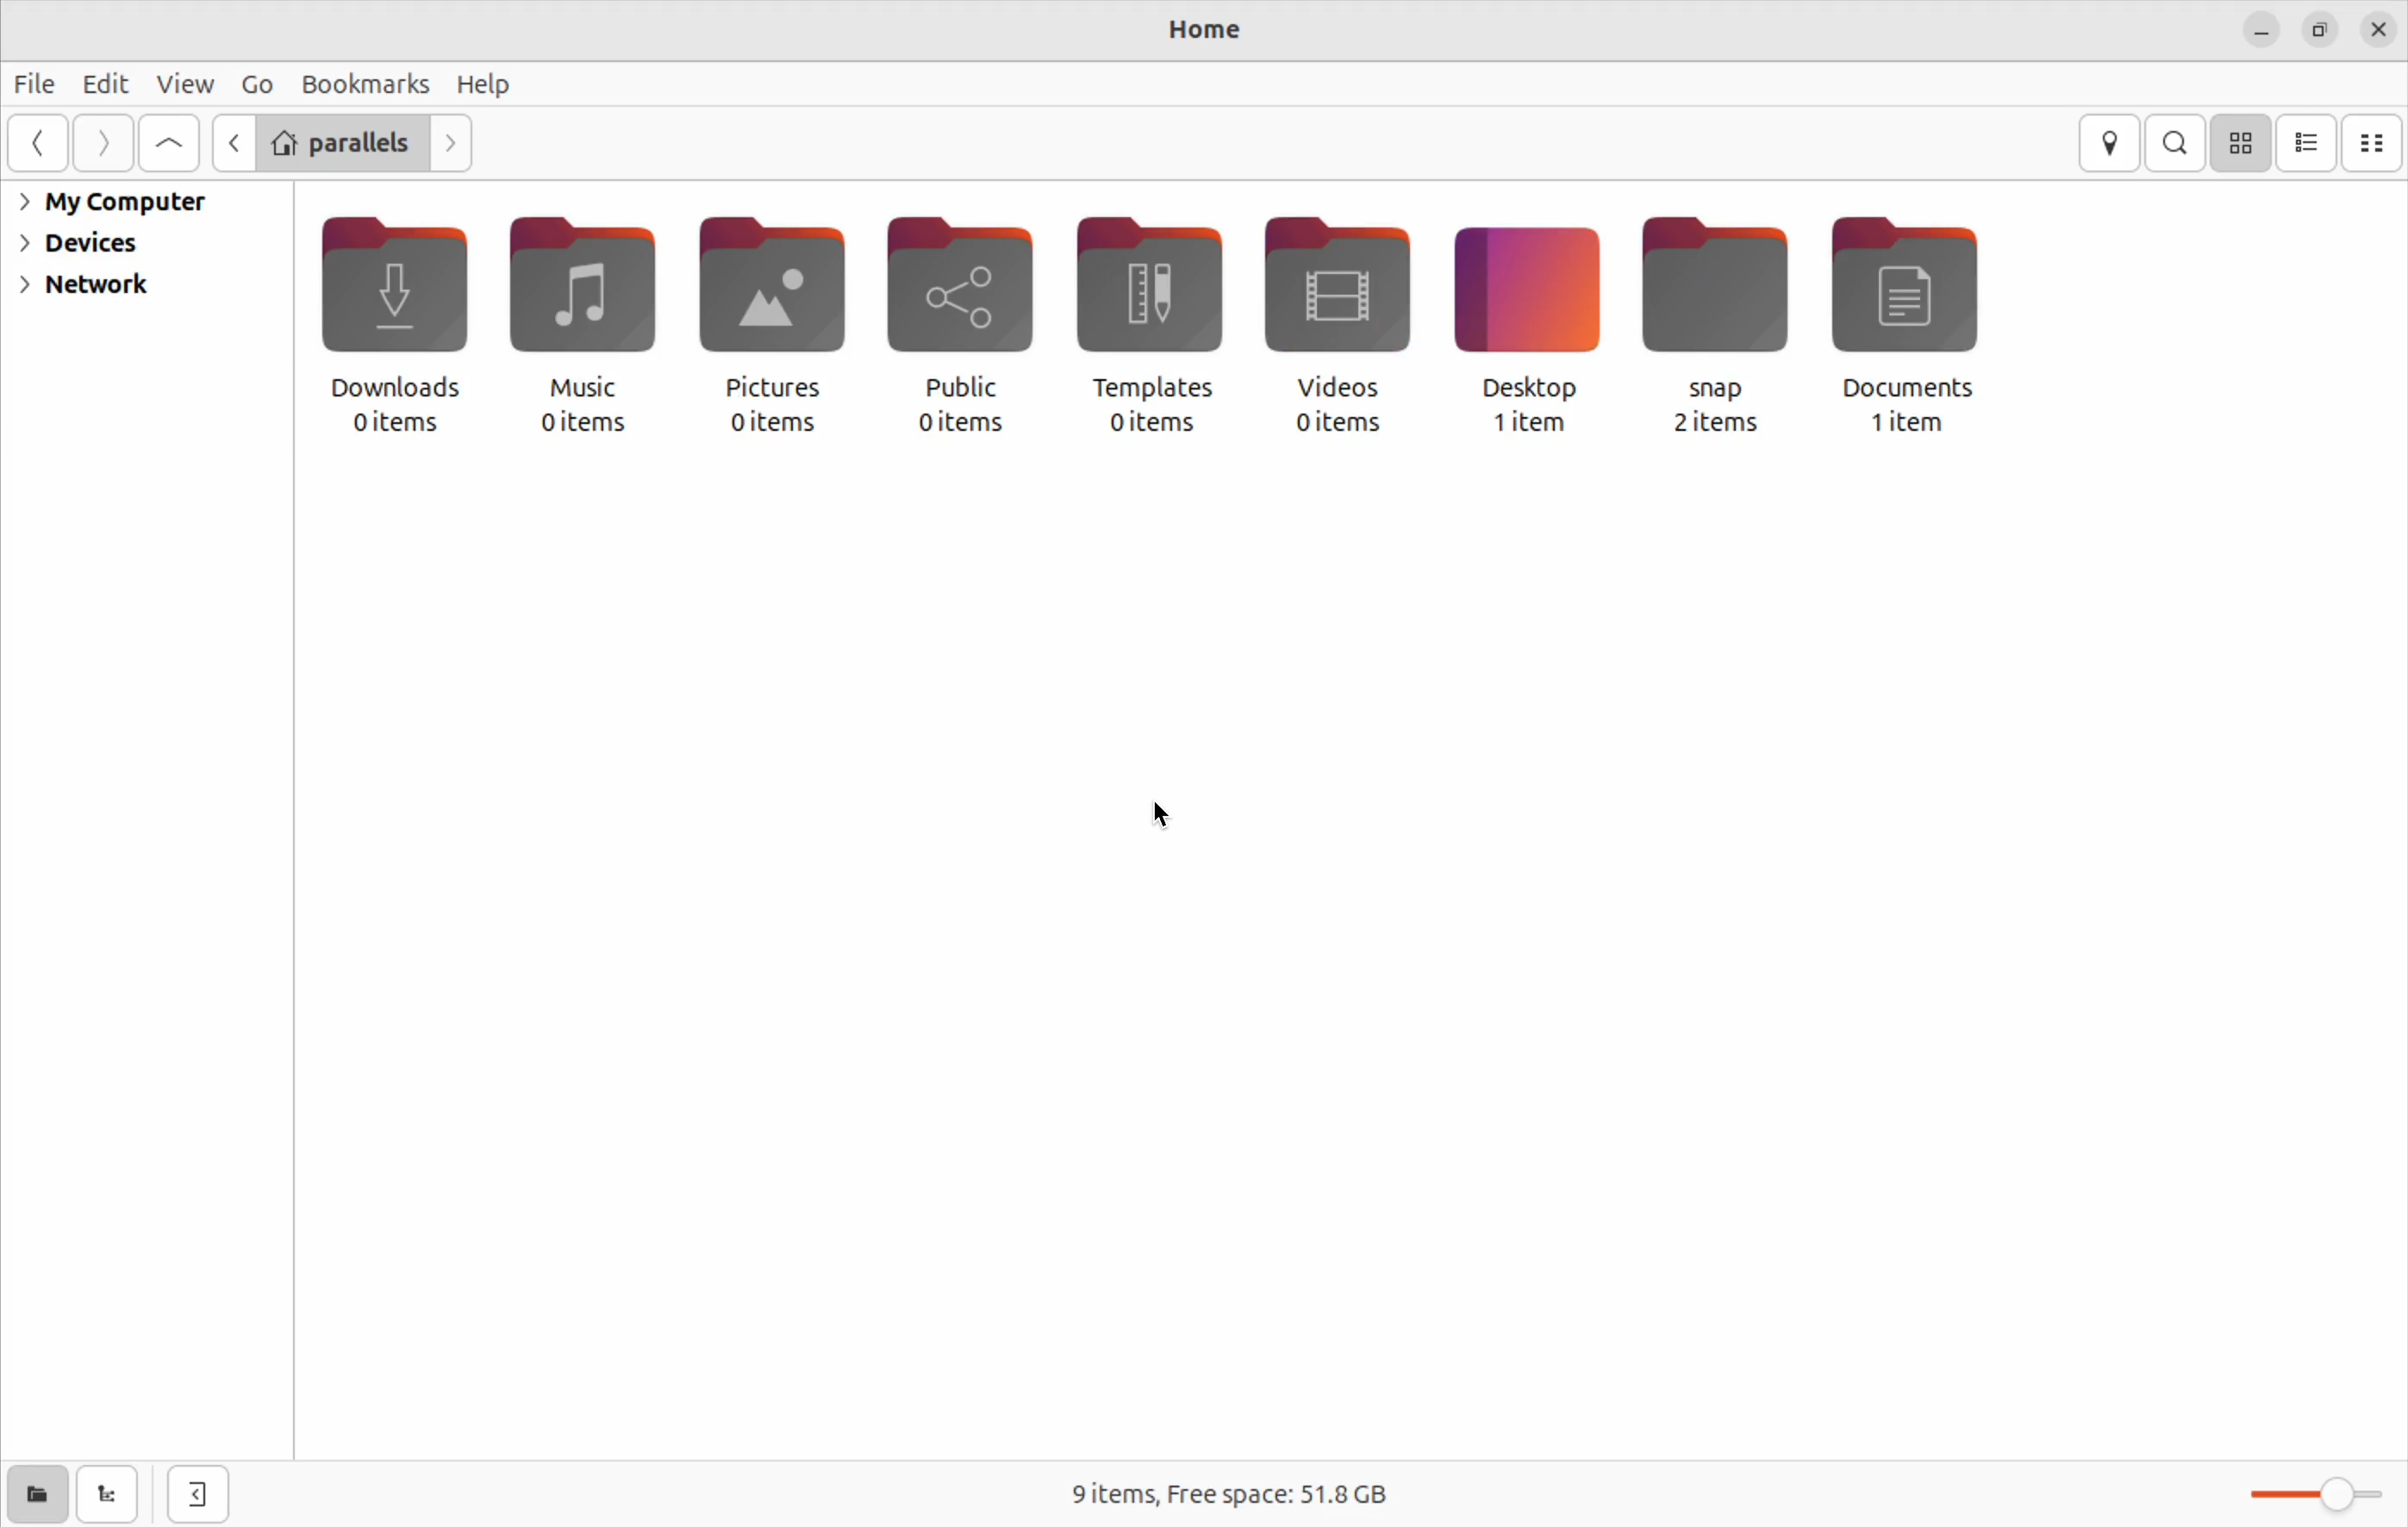 The width and height of the screenshot is (2408, 1527). I want to click on 9 items free space 51.8 Gb, so click(1223, 1494).